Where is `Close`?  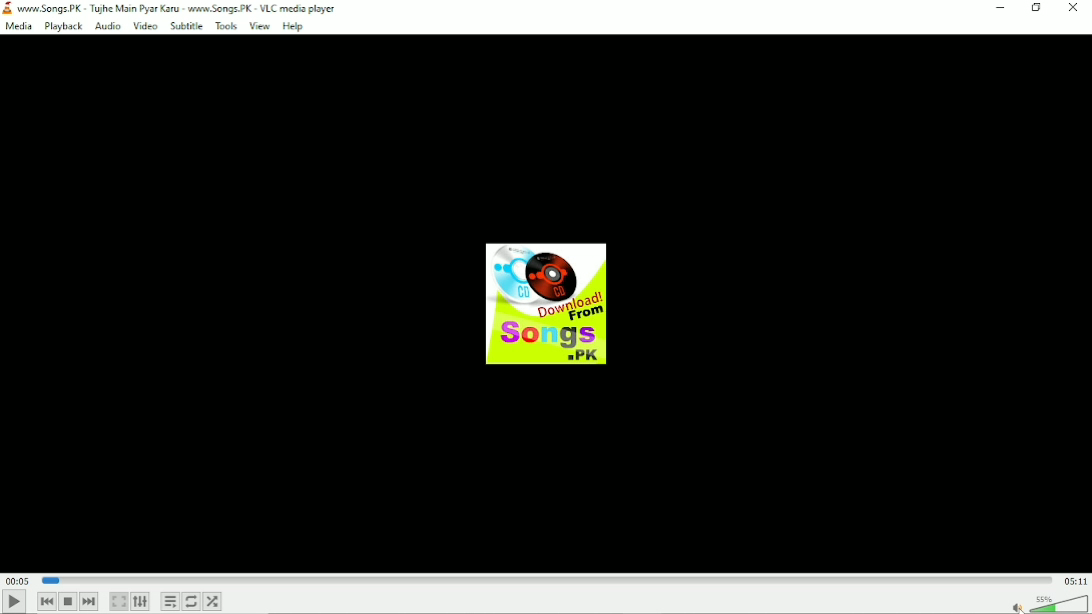 Close is located at coordinates (1074, 8).